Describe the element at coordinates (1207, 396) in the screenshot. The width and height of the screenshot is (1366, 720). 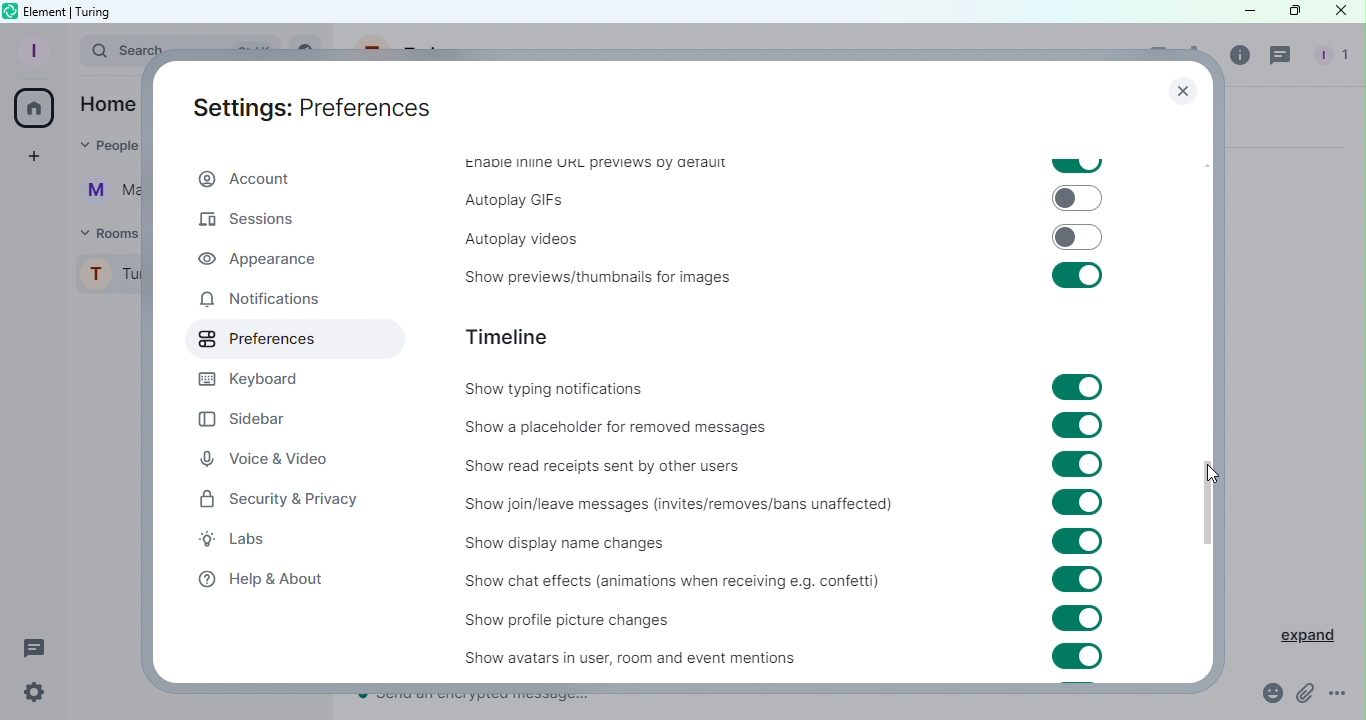
I see `Scroll bar` at that location.